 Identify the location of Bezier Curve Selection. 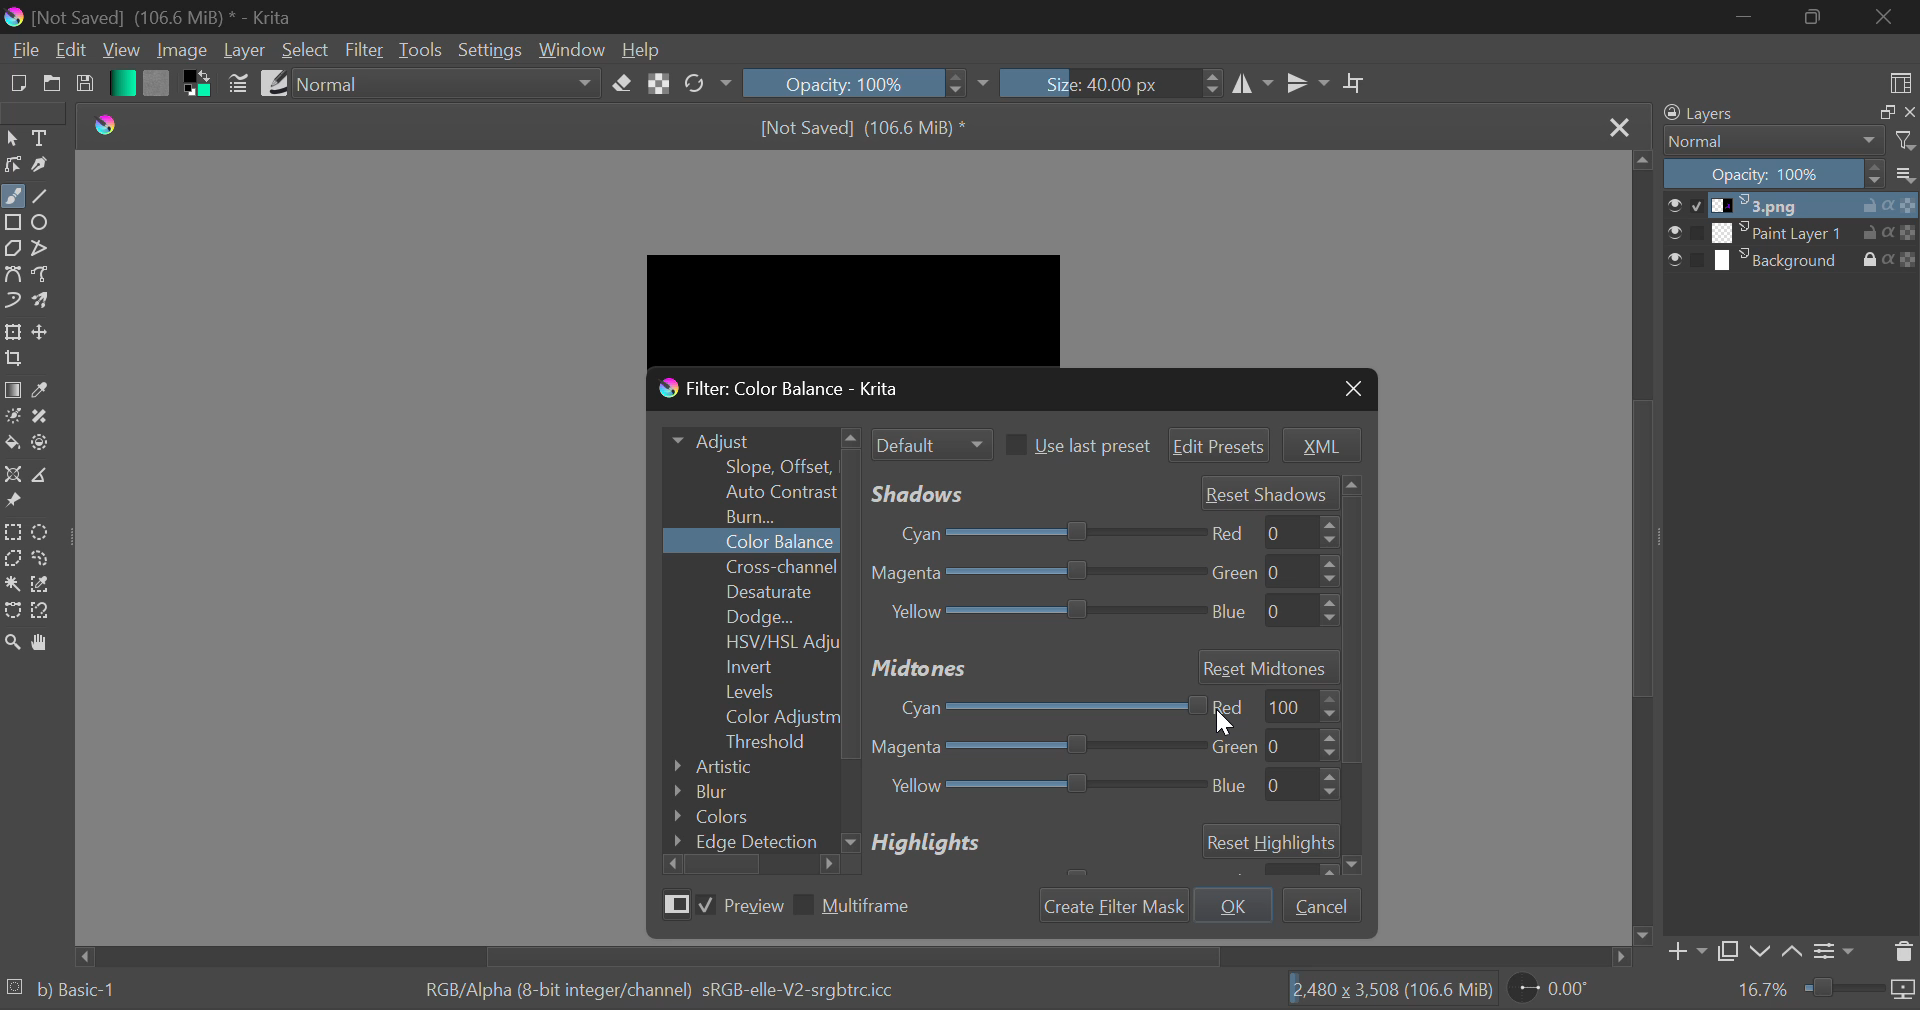
(13, 610).